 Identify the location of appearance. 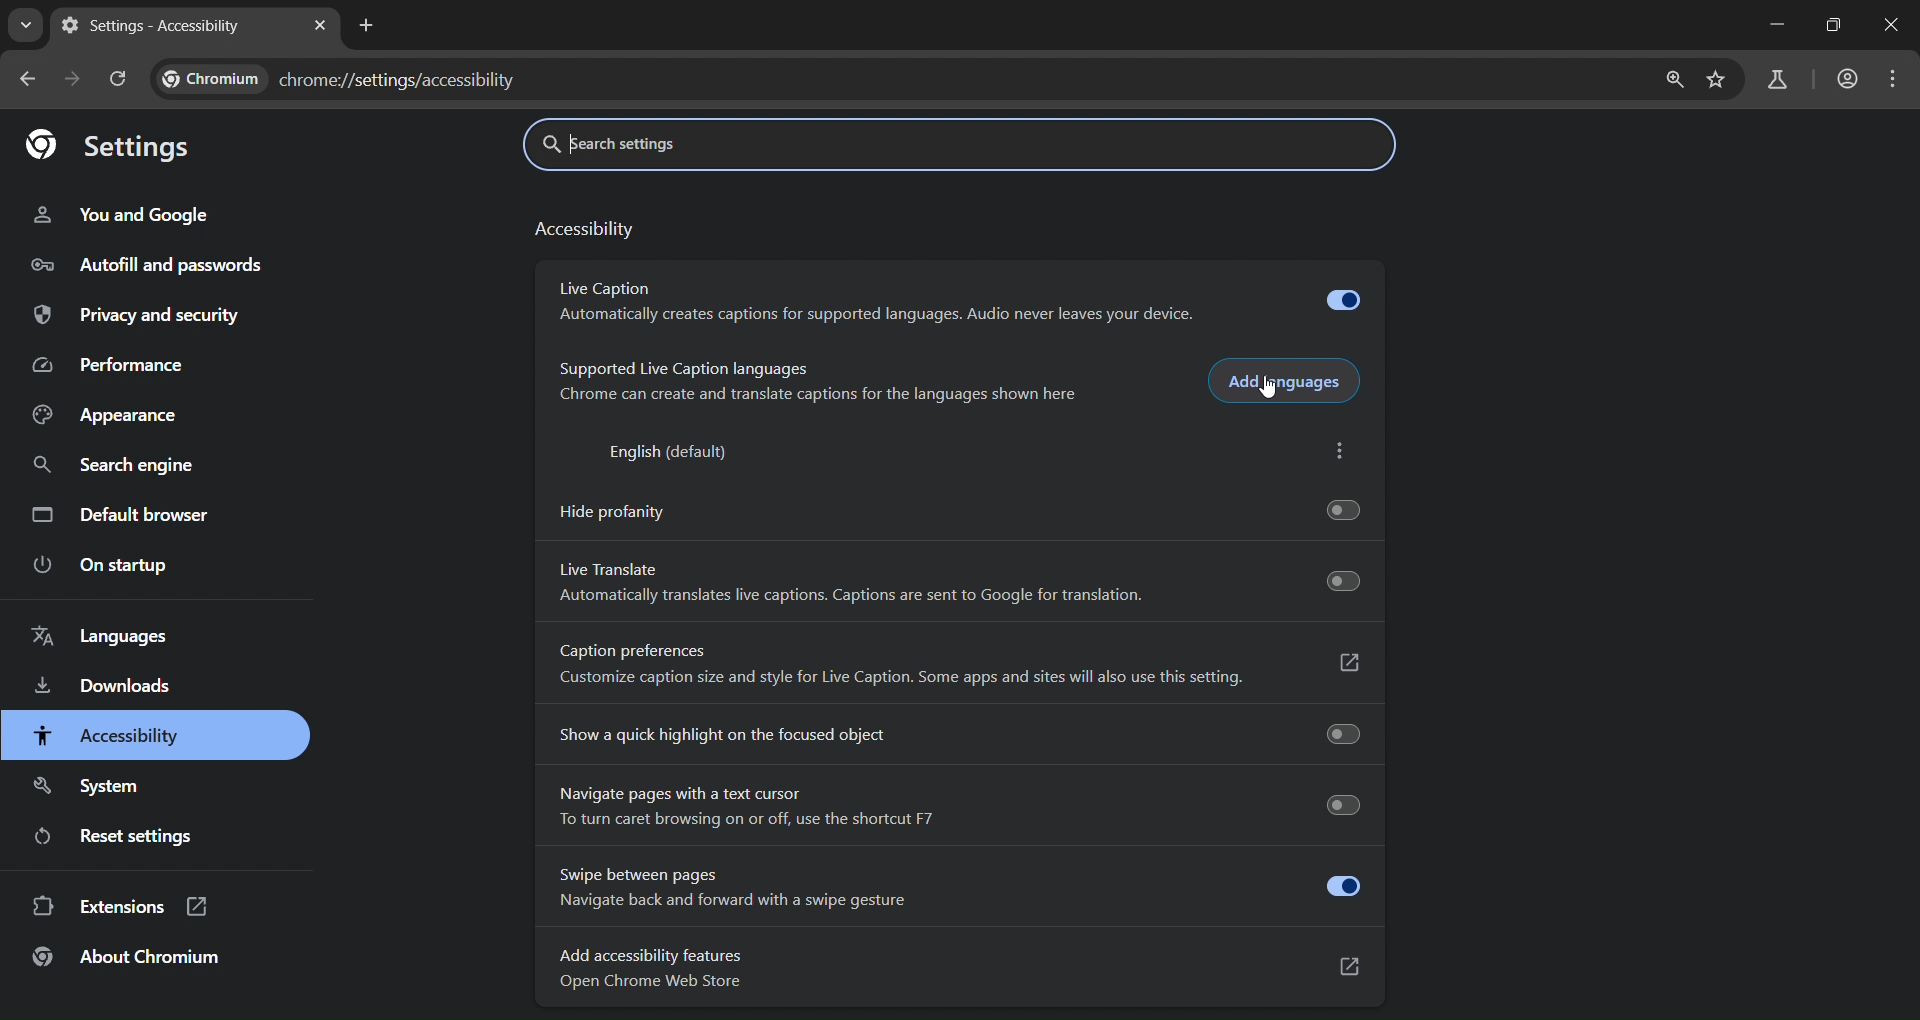
(116, 416).